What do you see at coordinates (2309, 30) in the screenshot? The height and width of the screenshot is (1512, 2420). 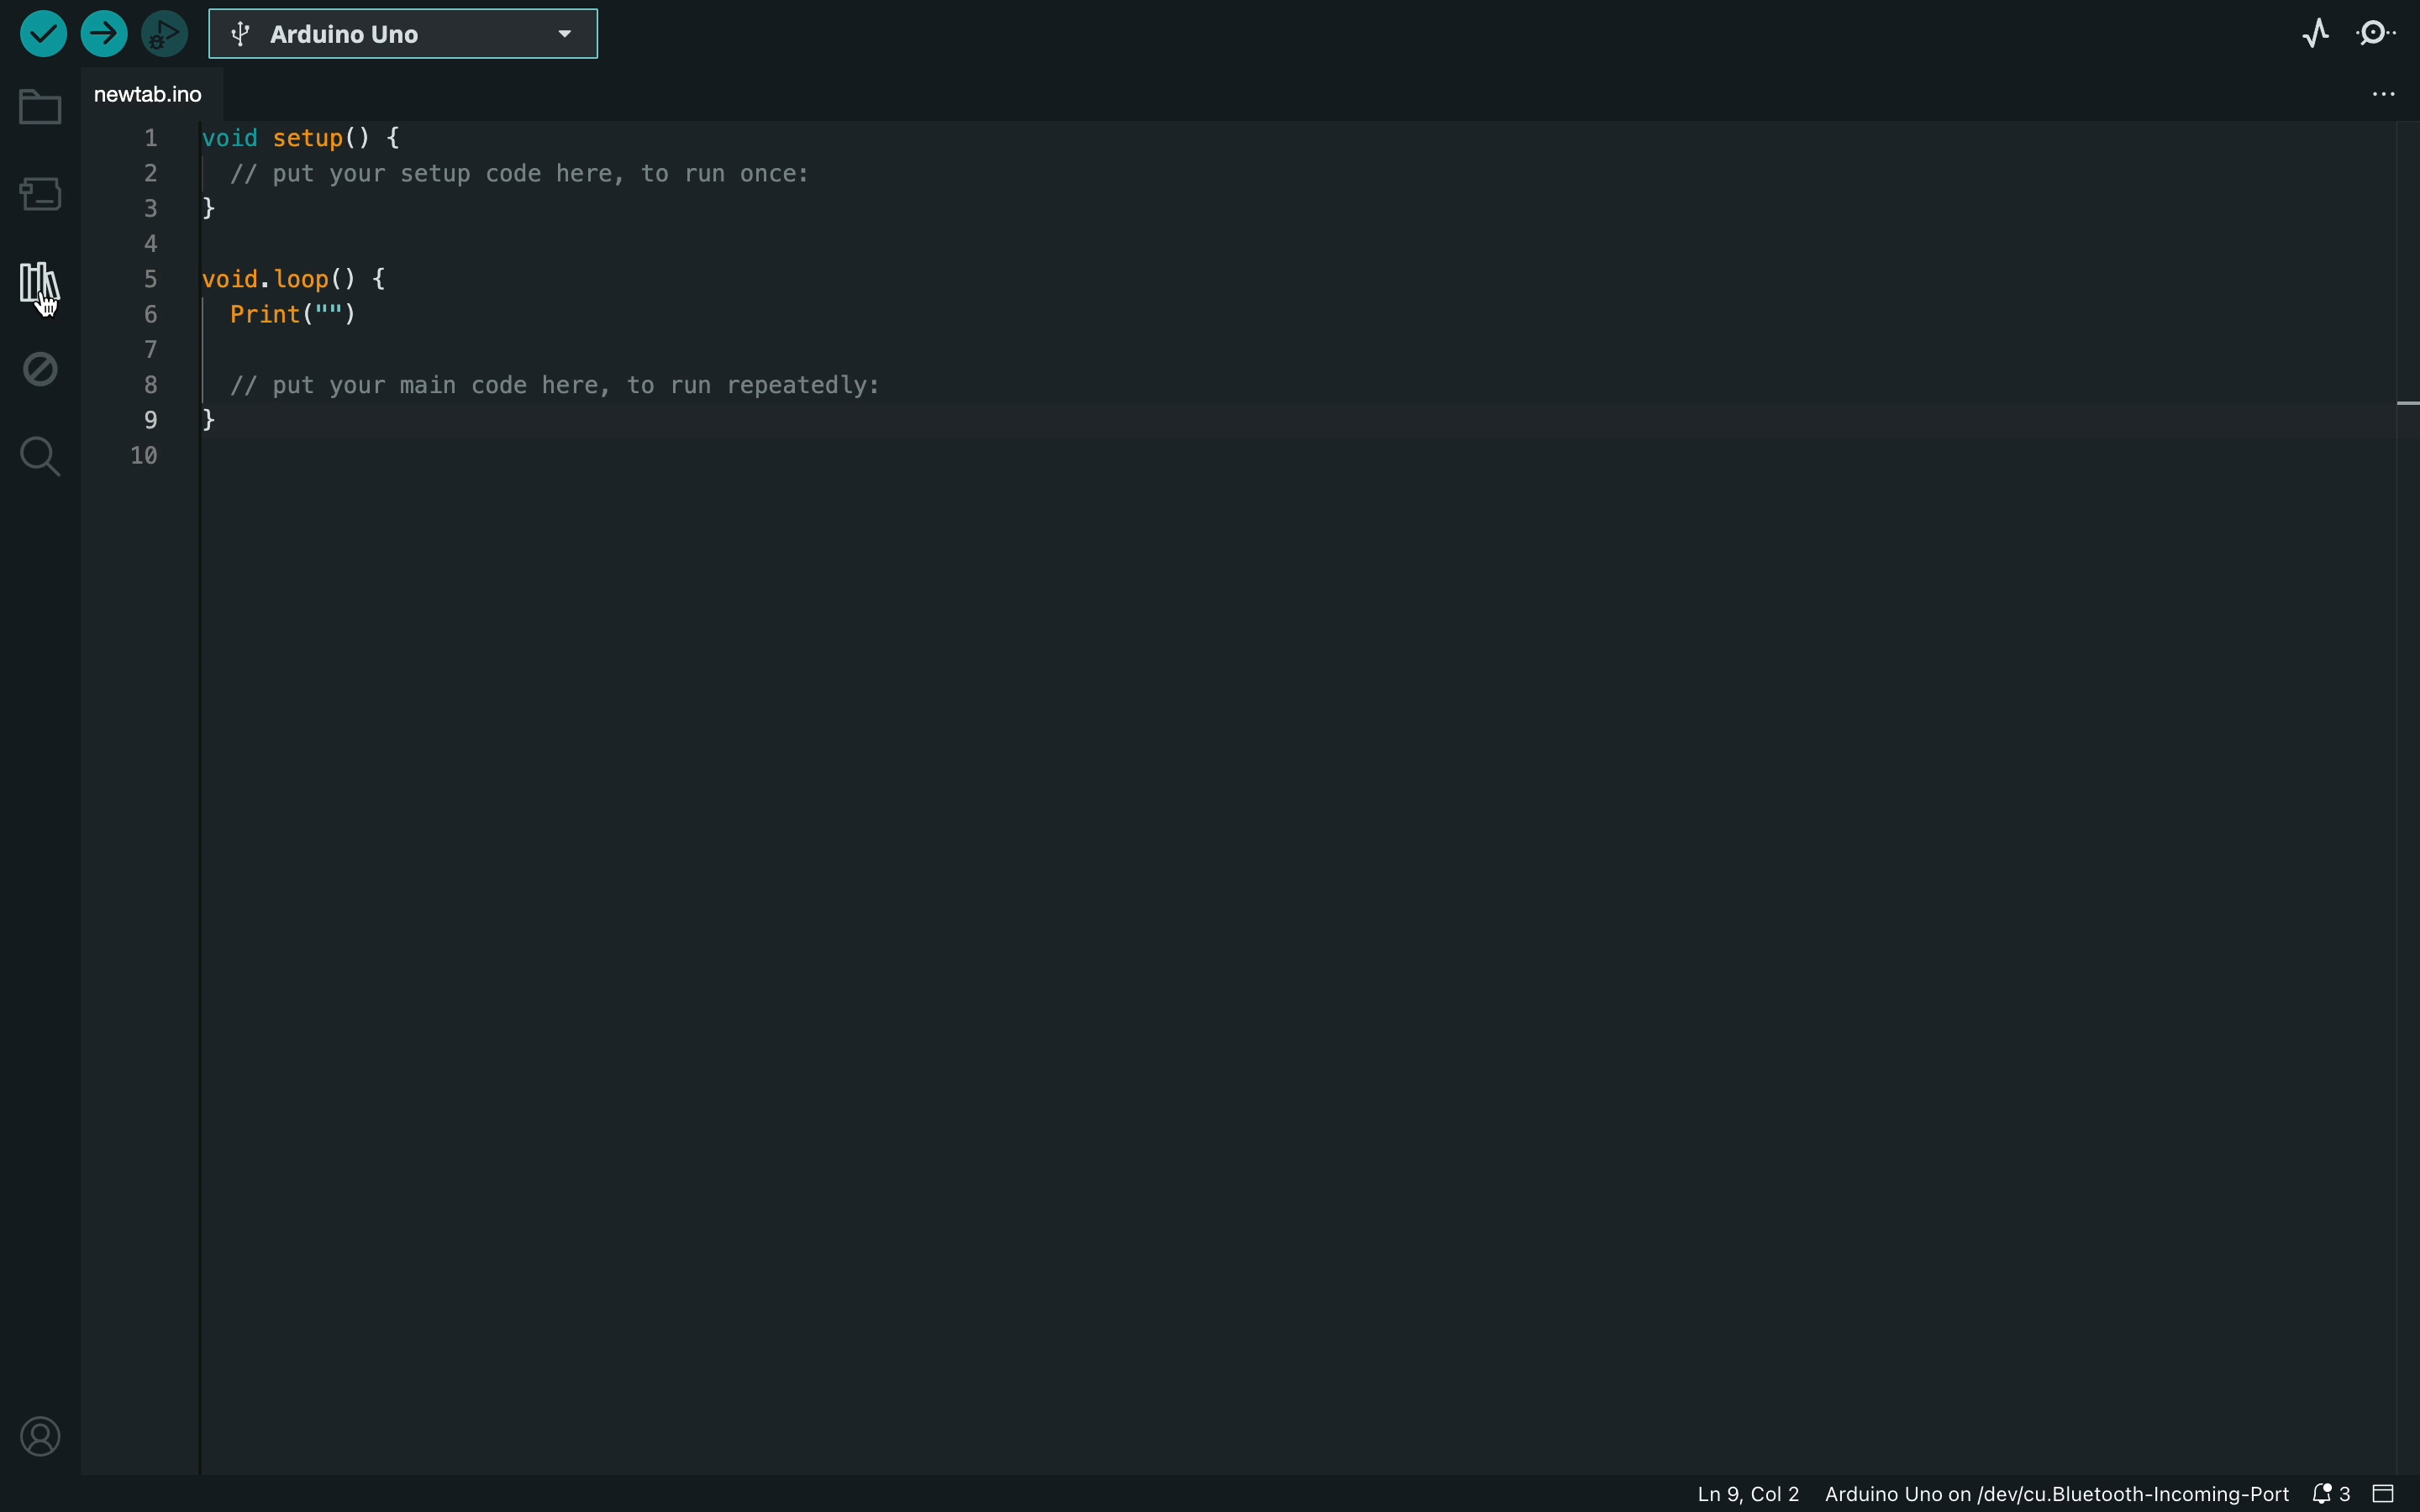 I see `serial plotter` at bounding box center [2309, 30].